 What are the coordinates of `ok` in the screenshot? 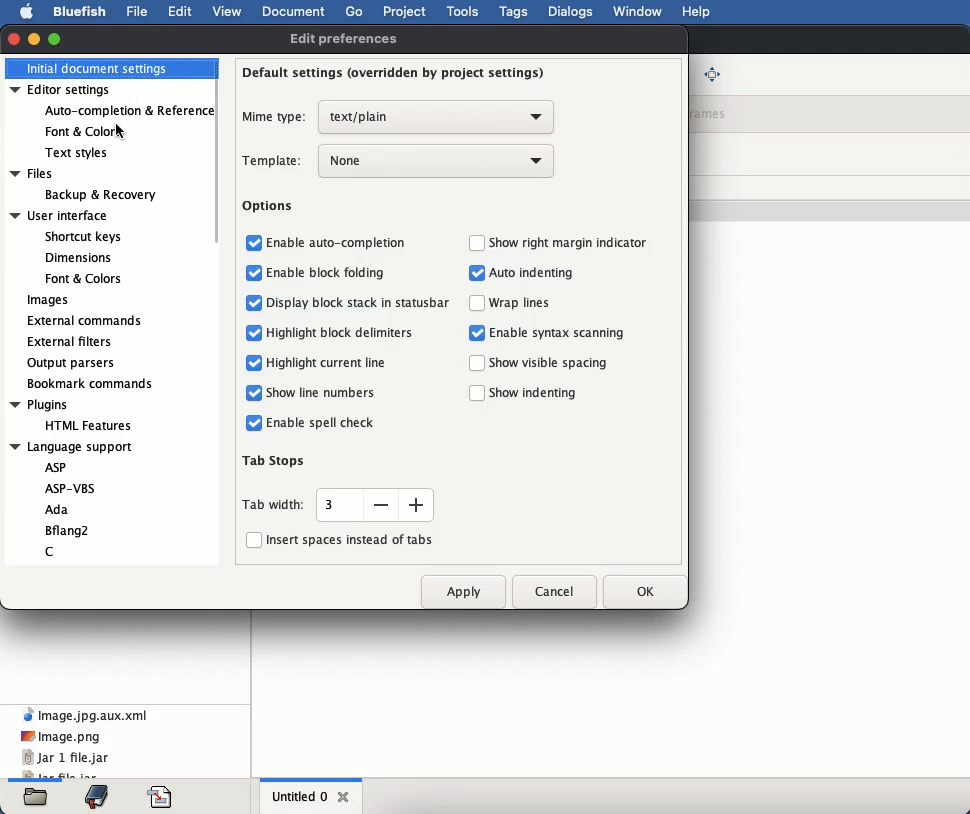 It's located at (640, 591).